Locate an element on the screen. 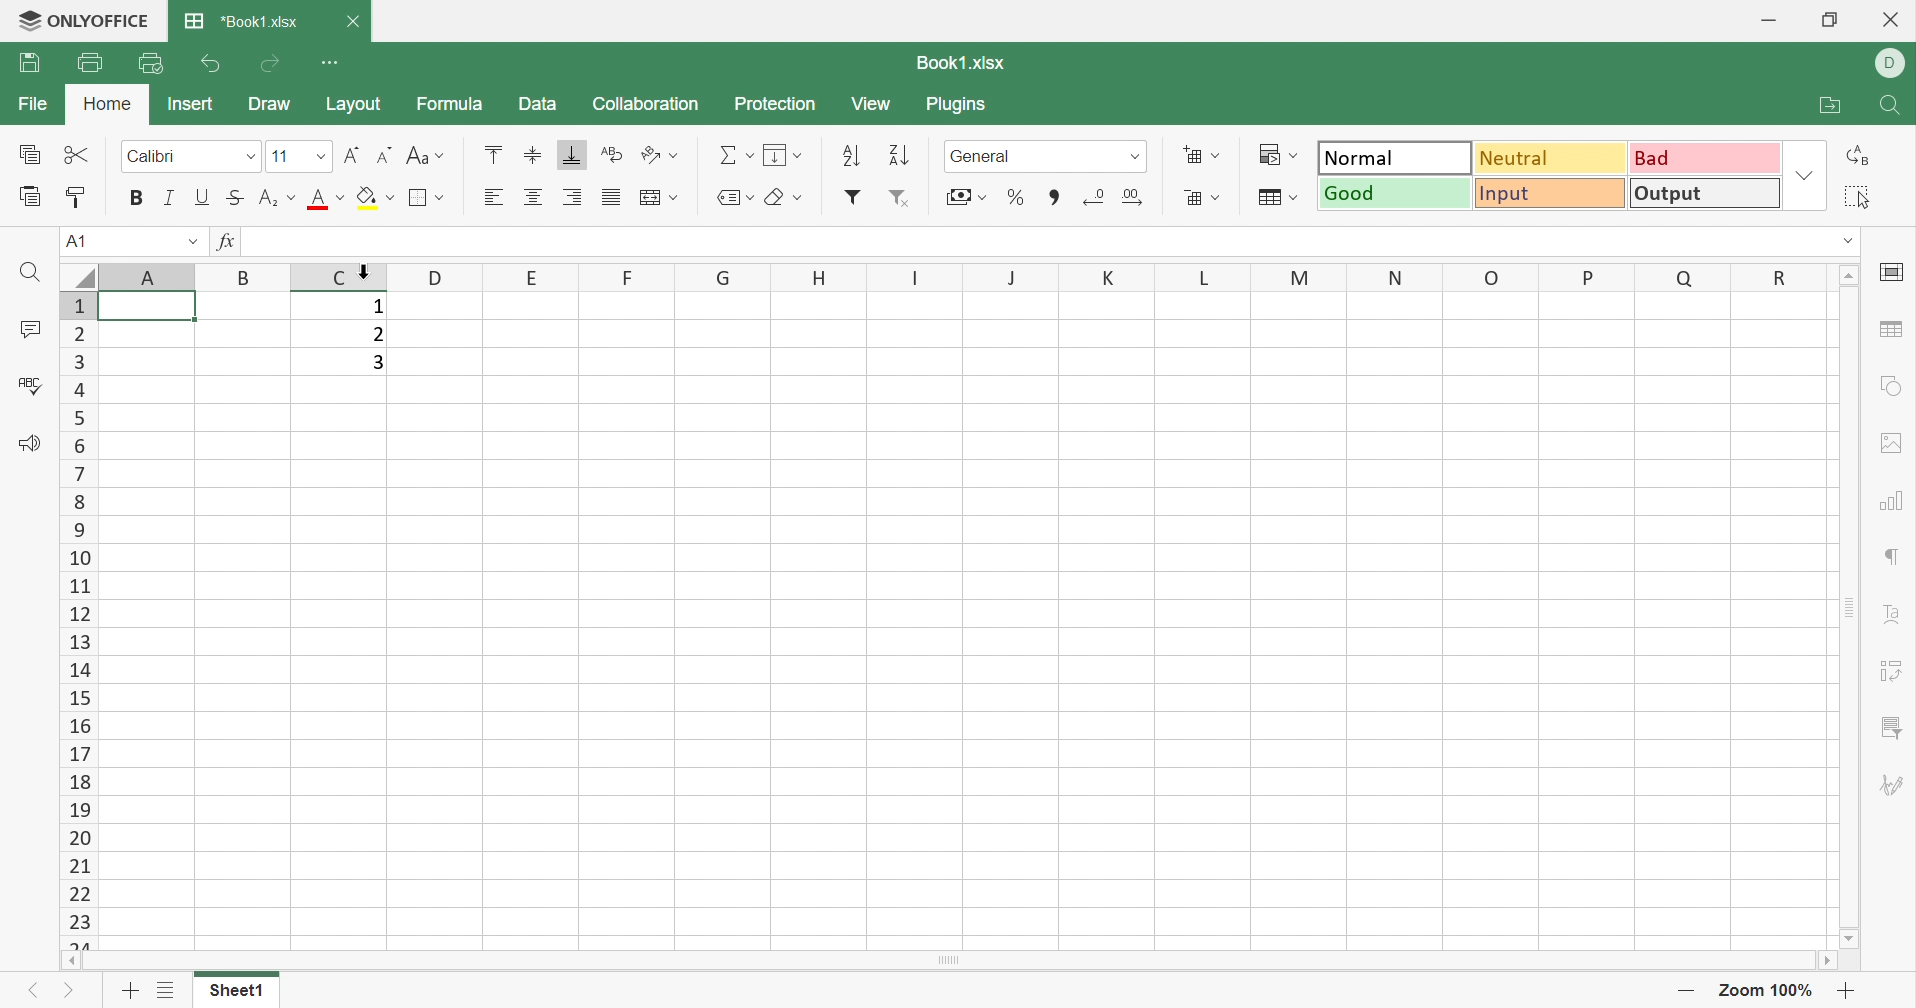  Insert filter is located at coordinates (852, 195).